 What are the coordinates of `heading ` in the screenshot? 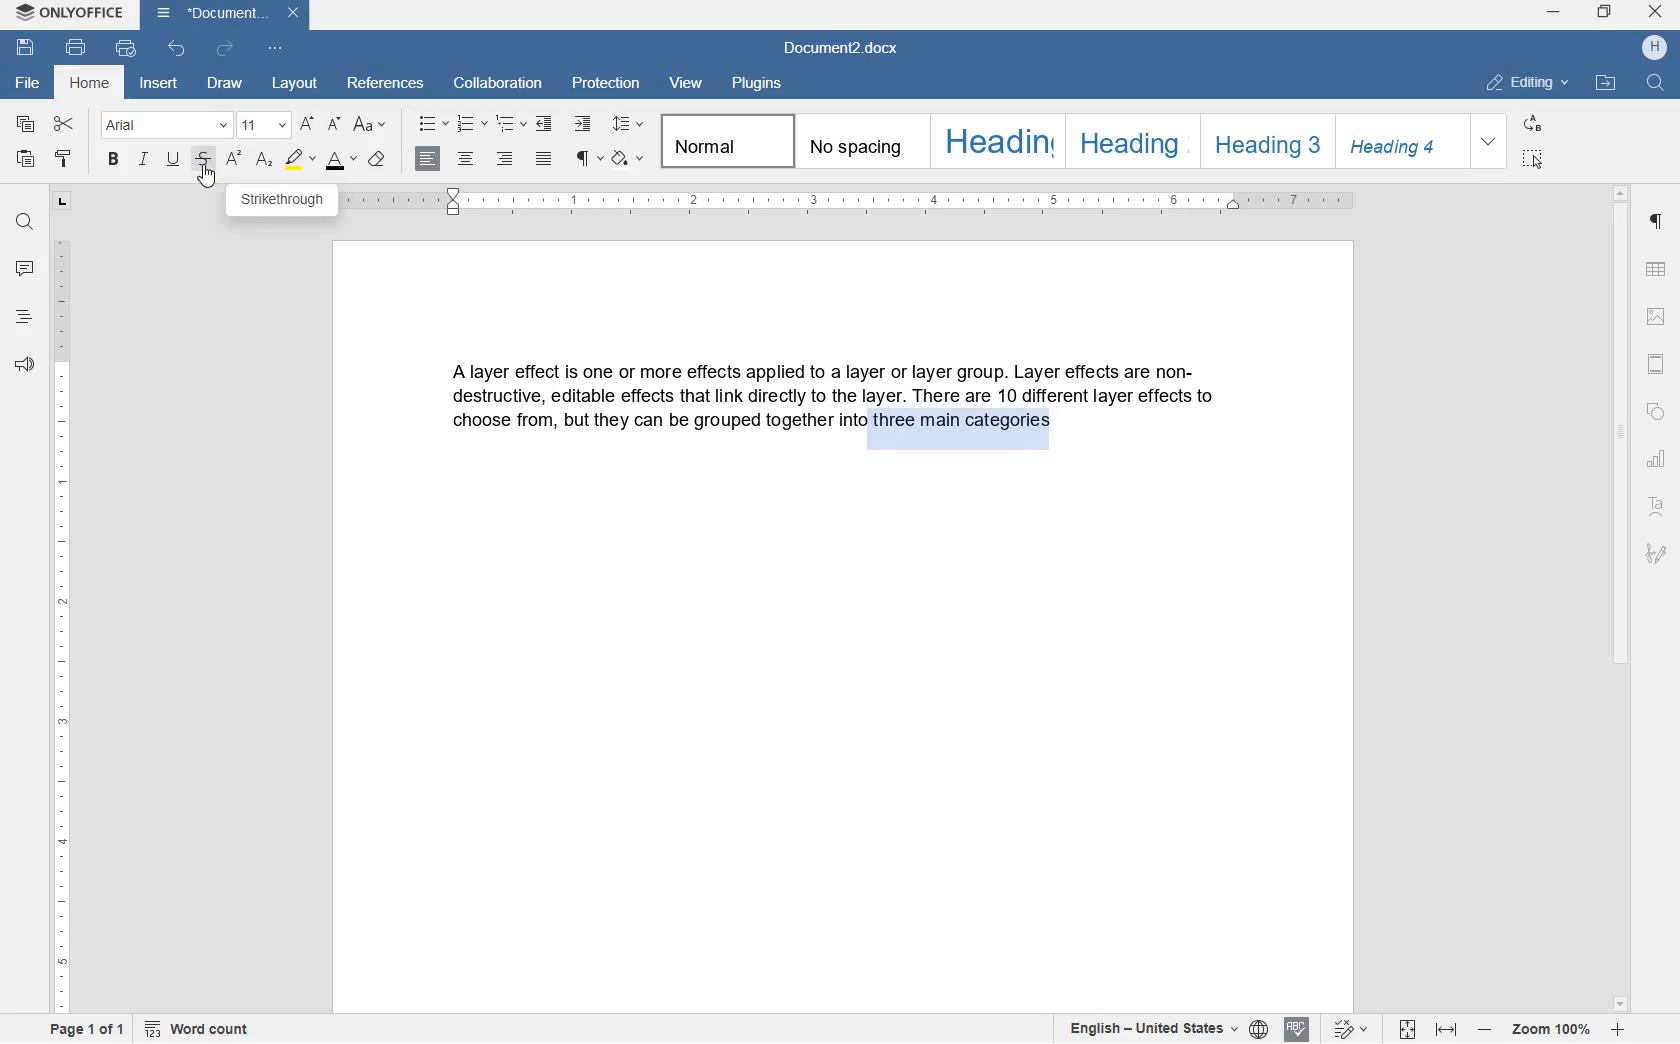 It's located at (22, 318).